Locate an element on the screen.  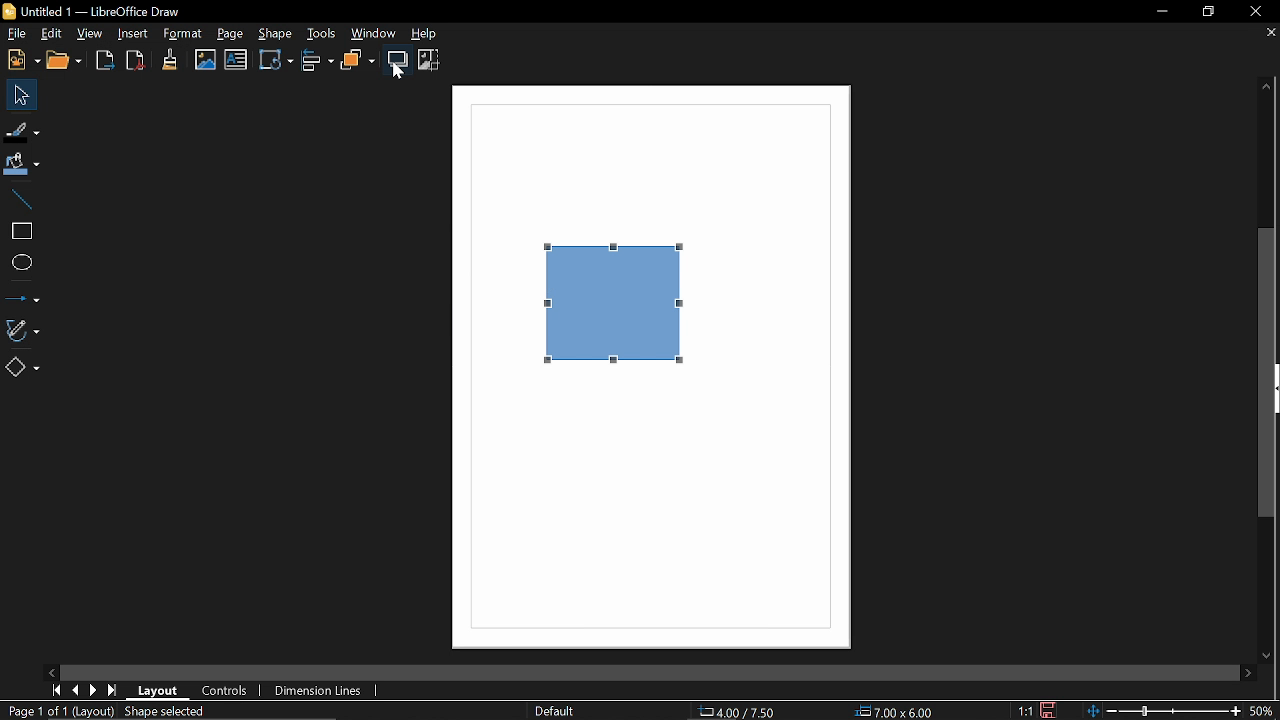
Current zoom is located at coordinates (1265, 711).